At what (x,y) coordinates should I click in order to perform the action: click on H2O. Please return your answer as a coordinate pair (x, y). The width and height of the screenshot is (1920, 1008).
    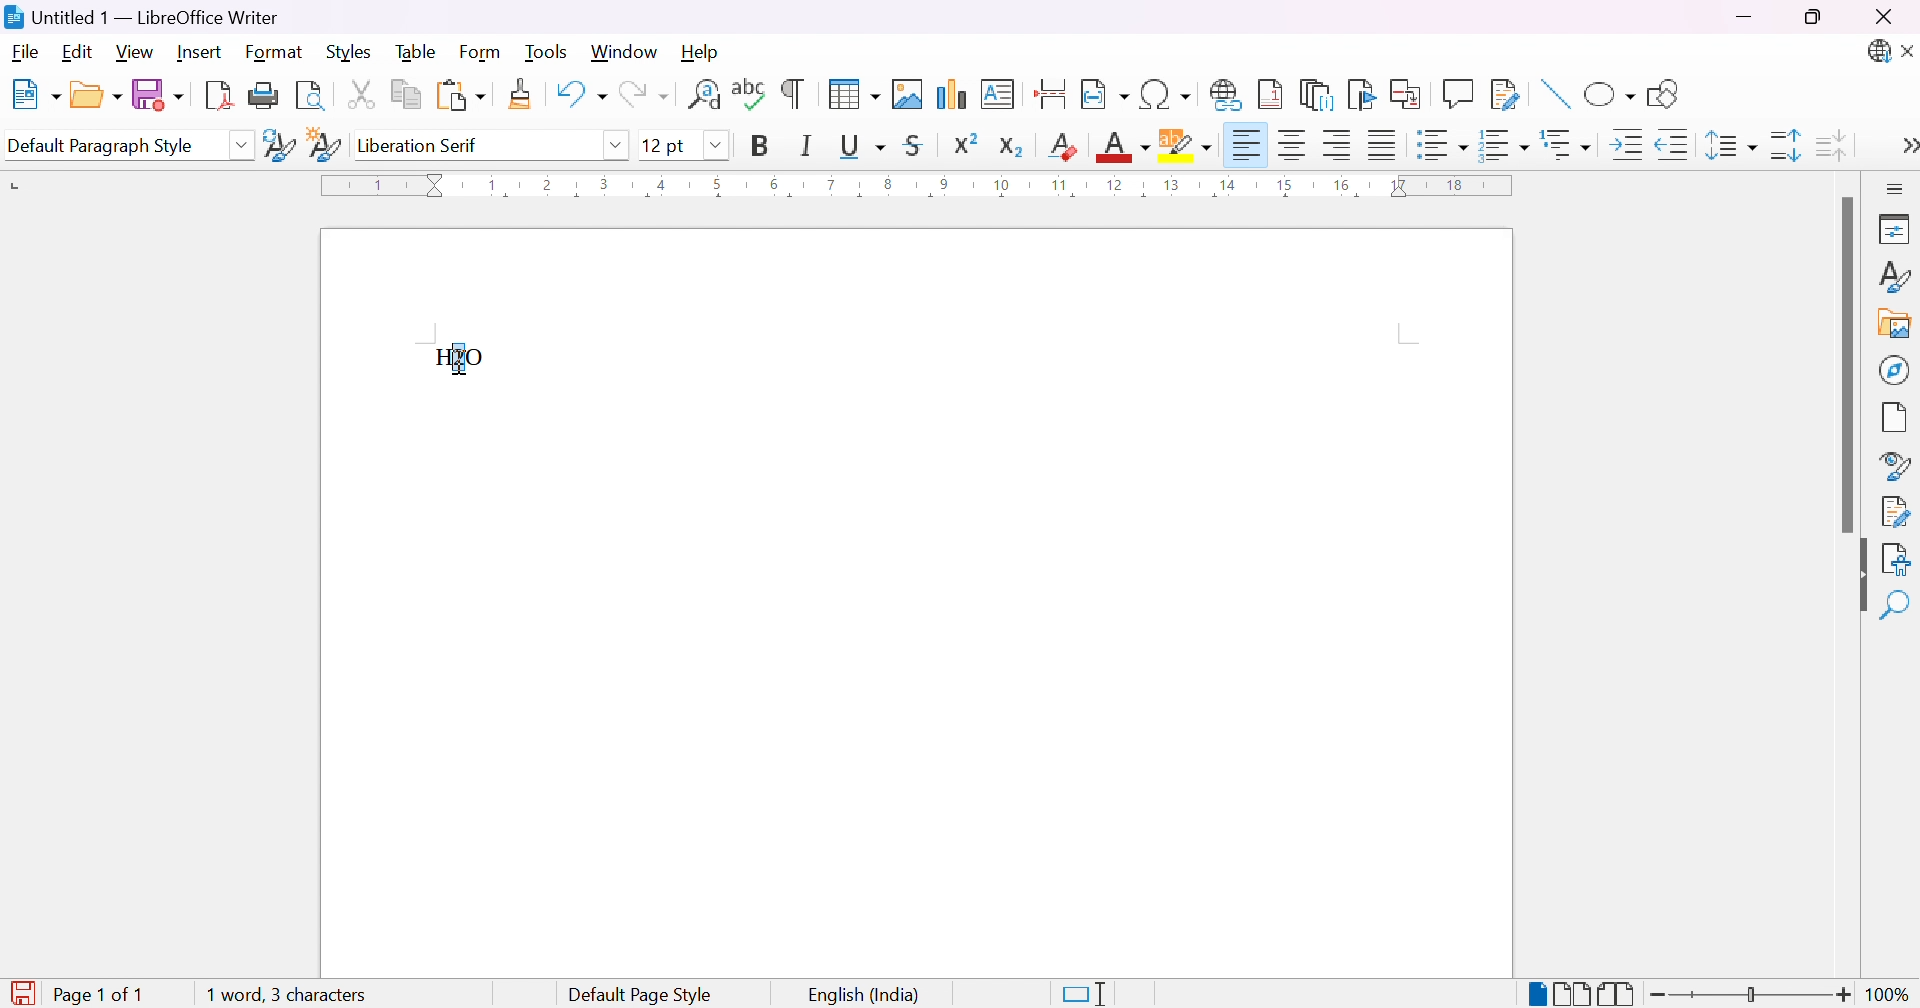
    Looking at the image, I should click on (458, 355).